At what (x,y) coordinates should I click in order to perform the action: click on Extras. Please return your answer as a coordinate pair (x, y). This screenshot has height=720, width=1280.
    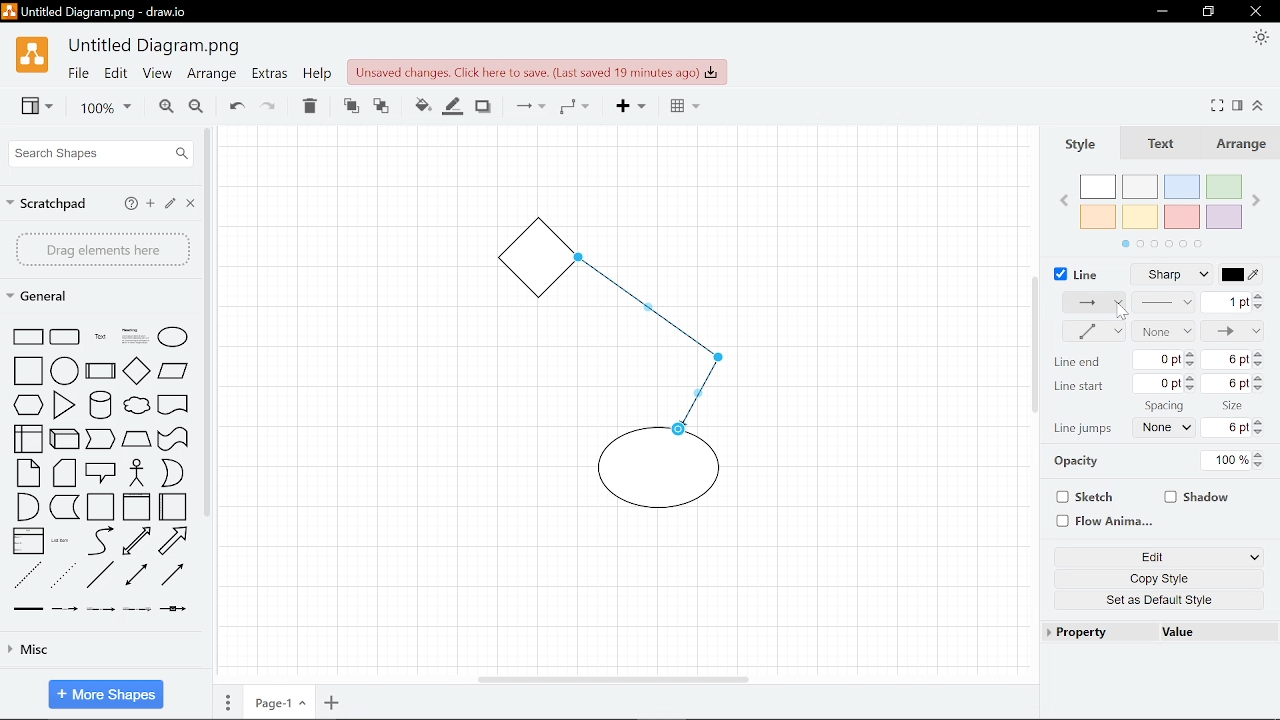
    Looking at the image, I should click on (270, 76).